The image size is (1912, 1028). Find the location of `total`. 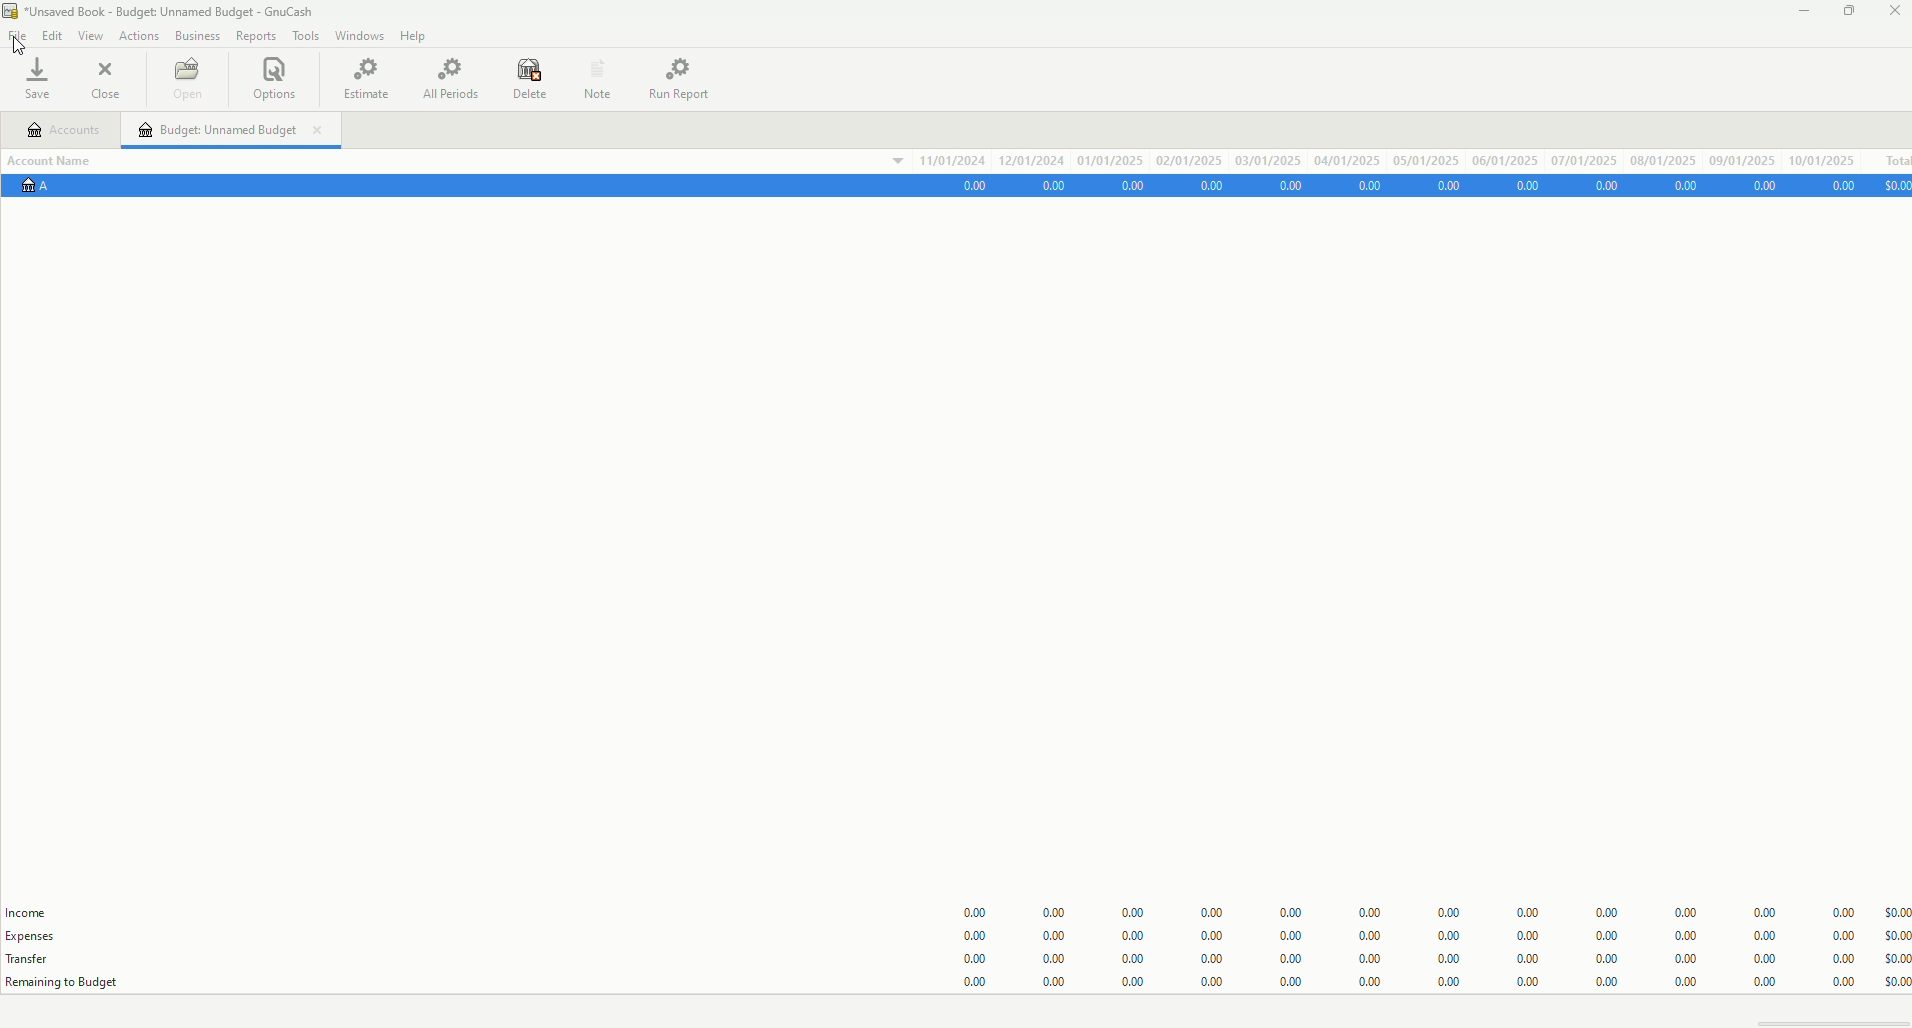

total is located at coordinates (1890, 157).